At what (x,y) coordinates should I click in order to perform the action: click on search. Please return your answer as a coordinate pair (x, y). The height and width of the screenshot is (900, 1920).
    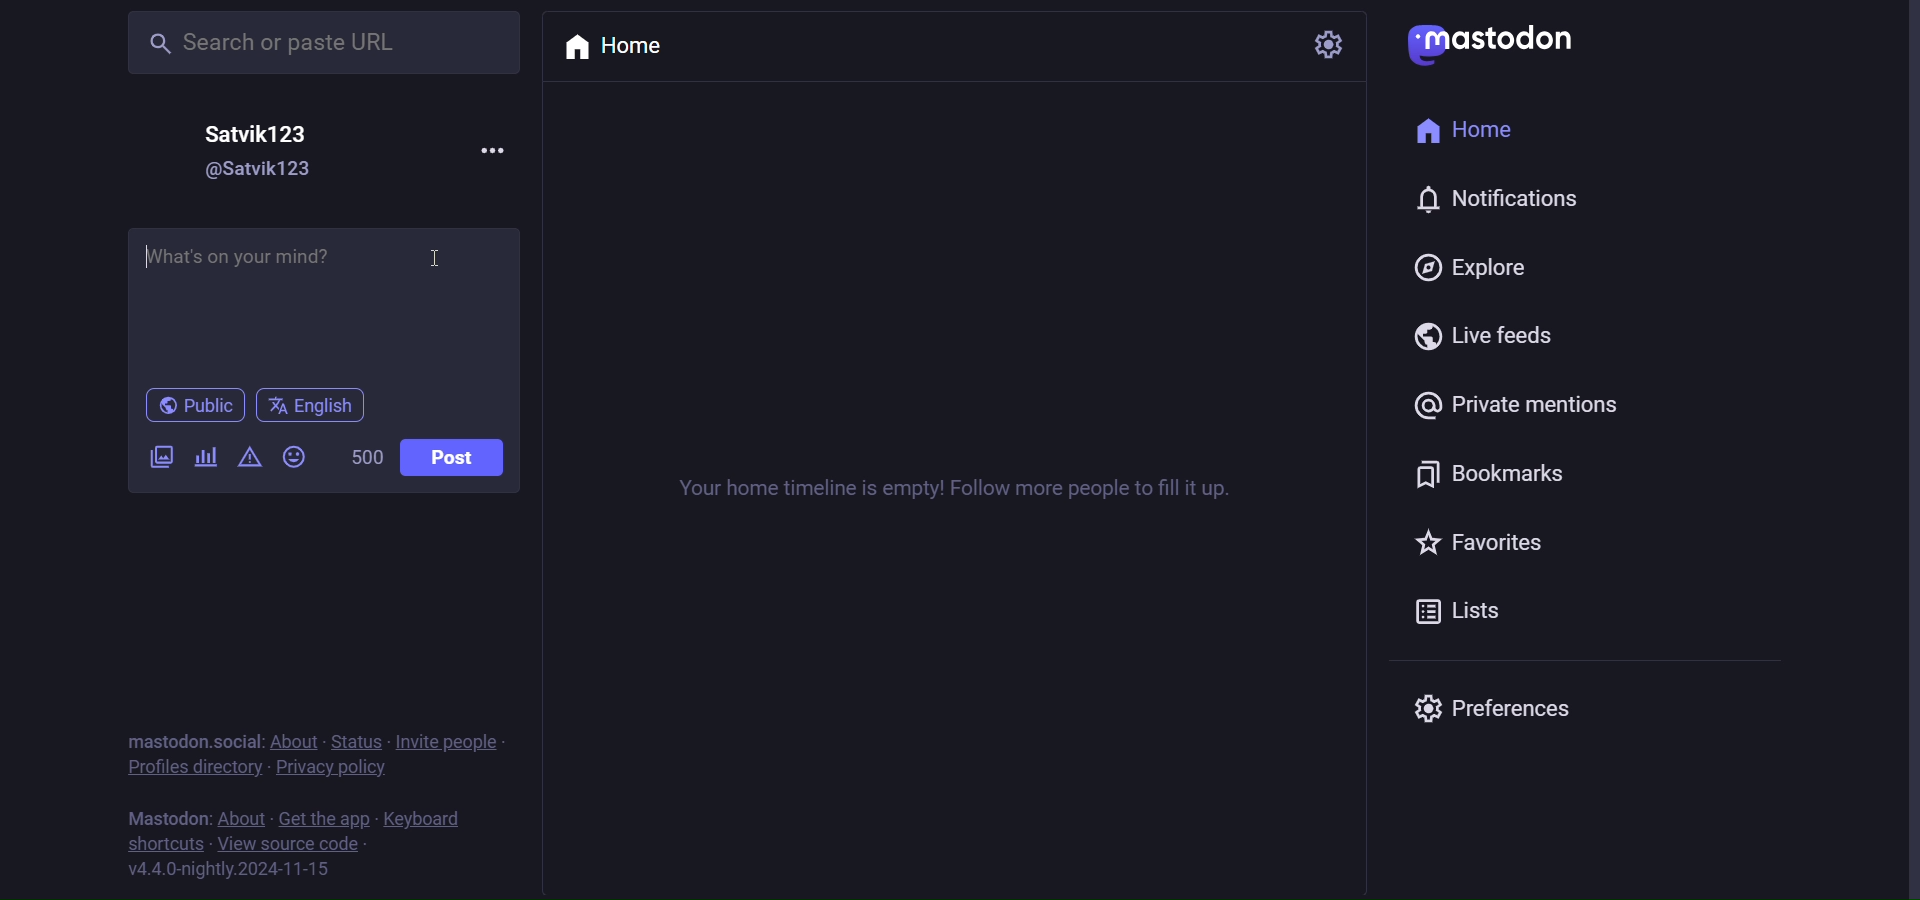
    Looking at the image, I should click on (299, 42).